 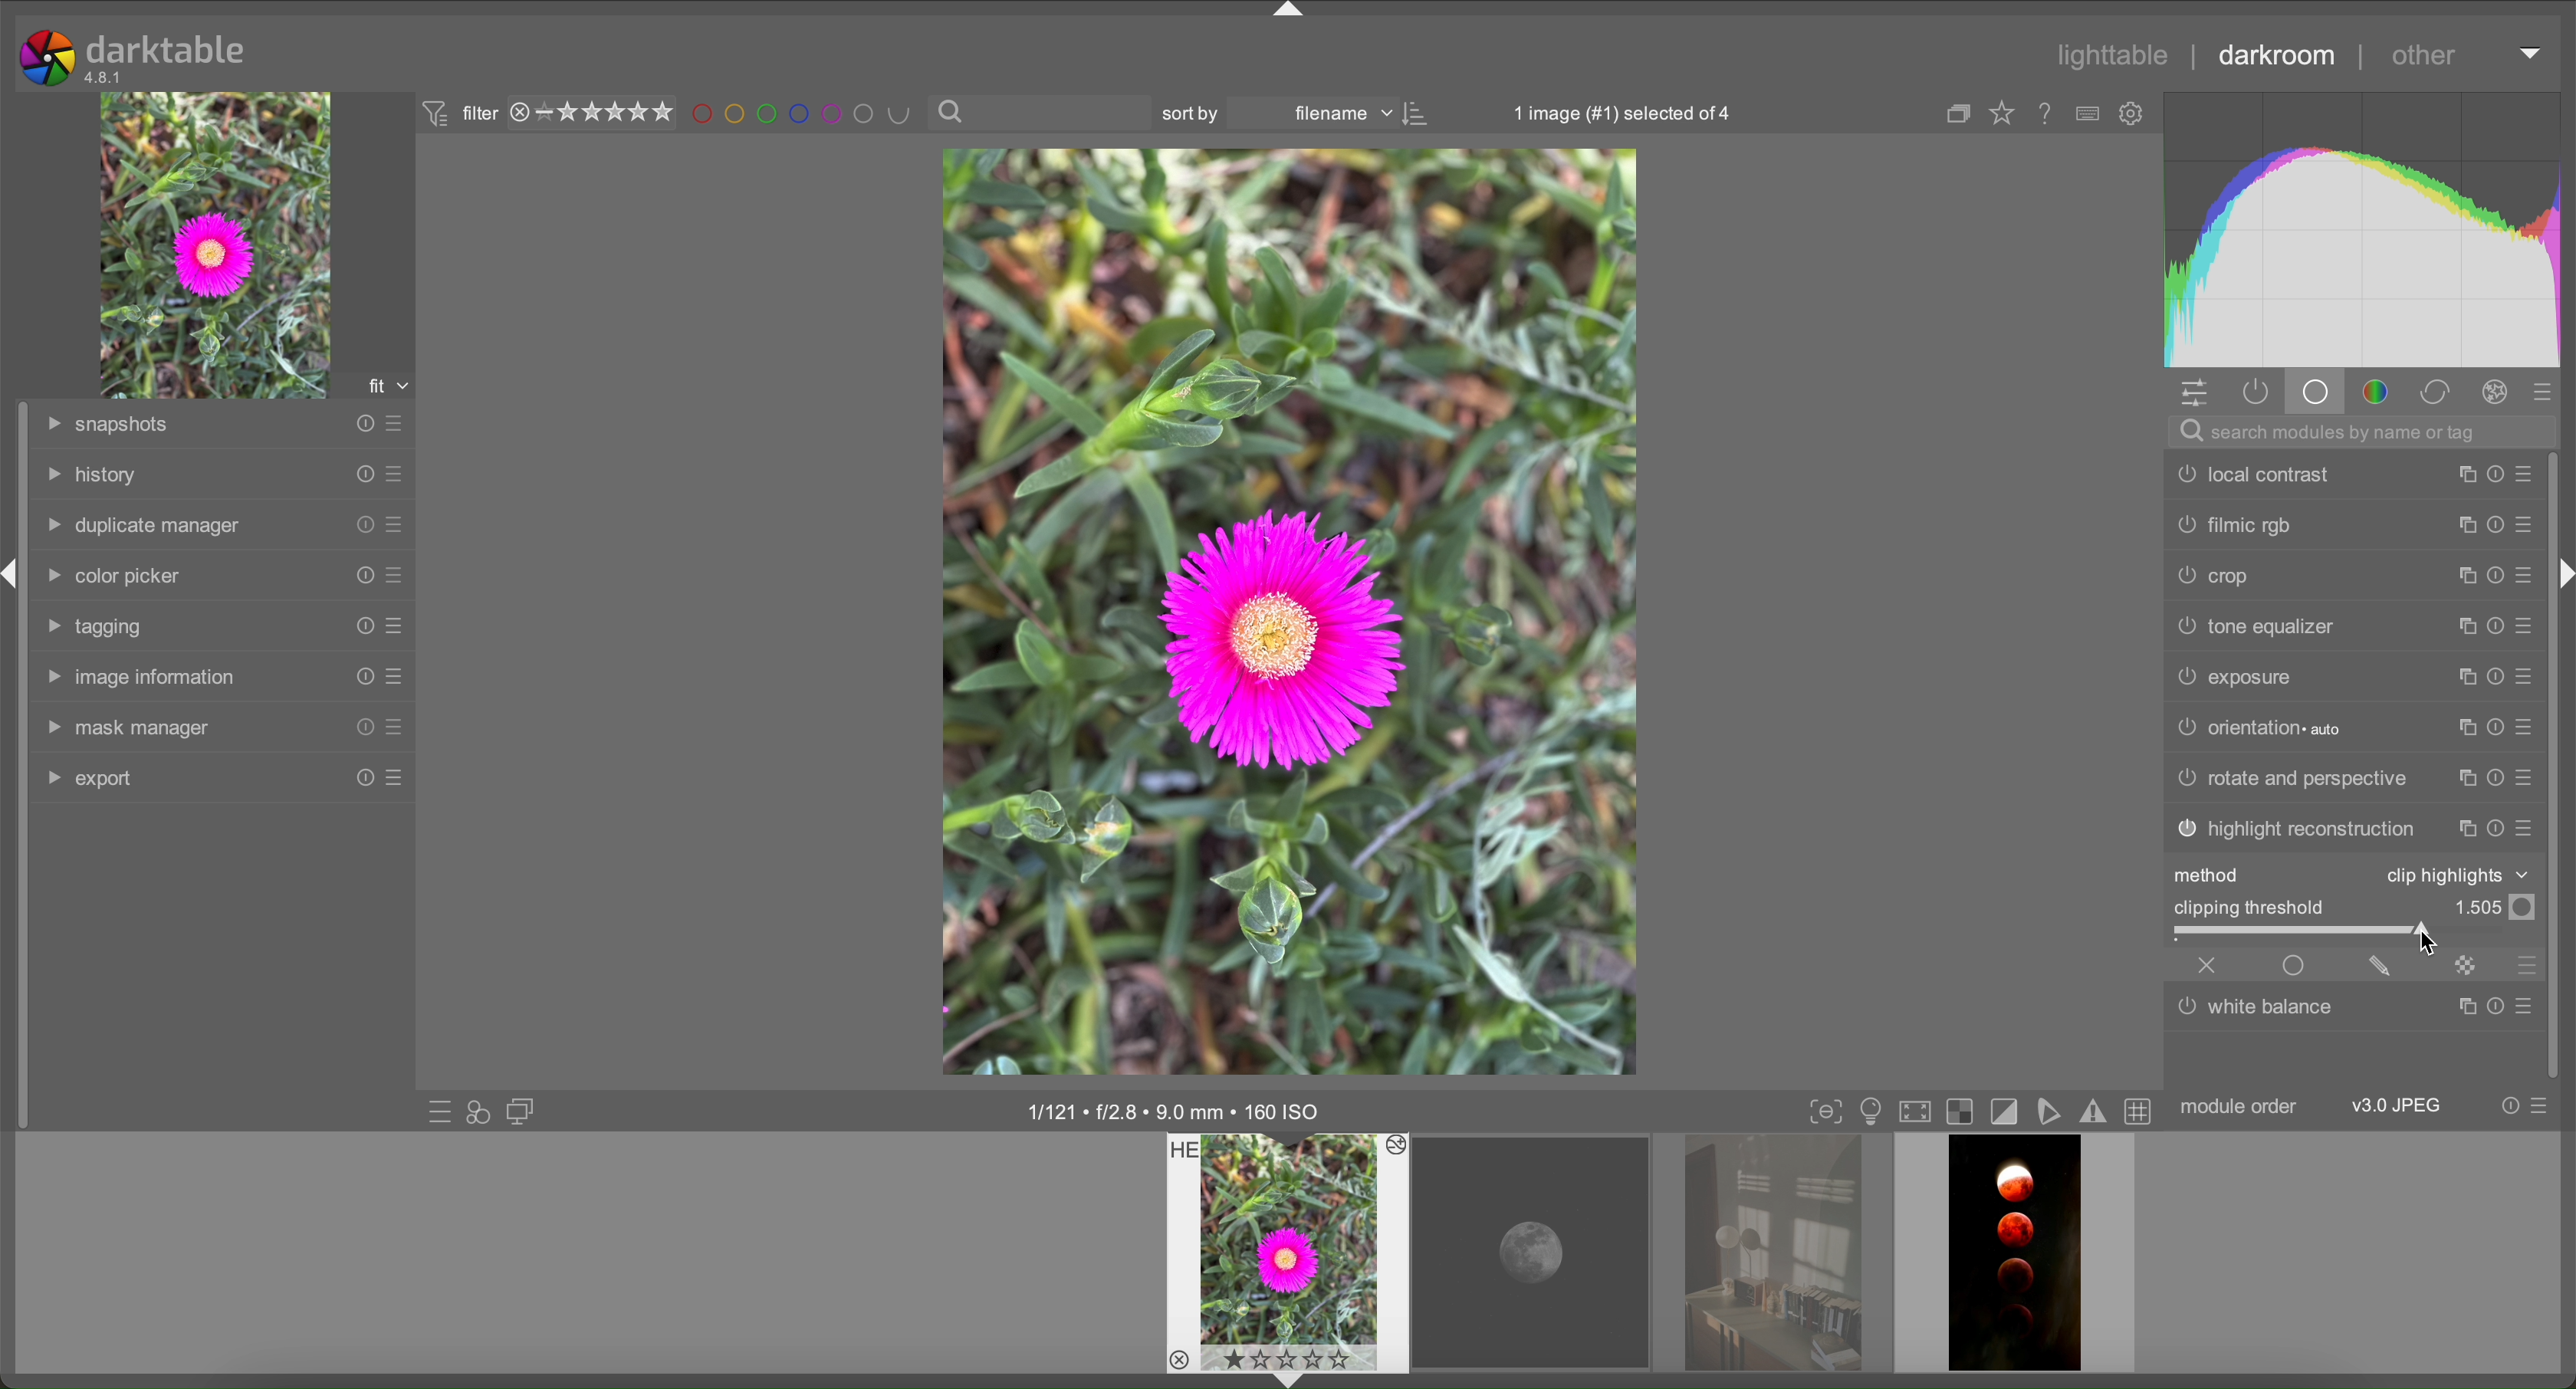 I want to click on reset presets, so click(x=363, y=474).